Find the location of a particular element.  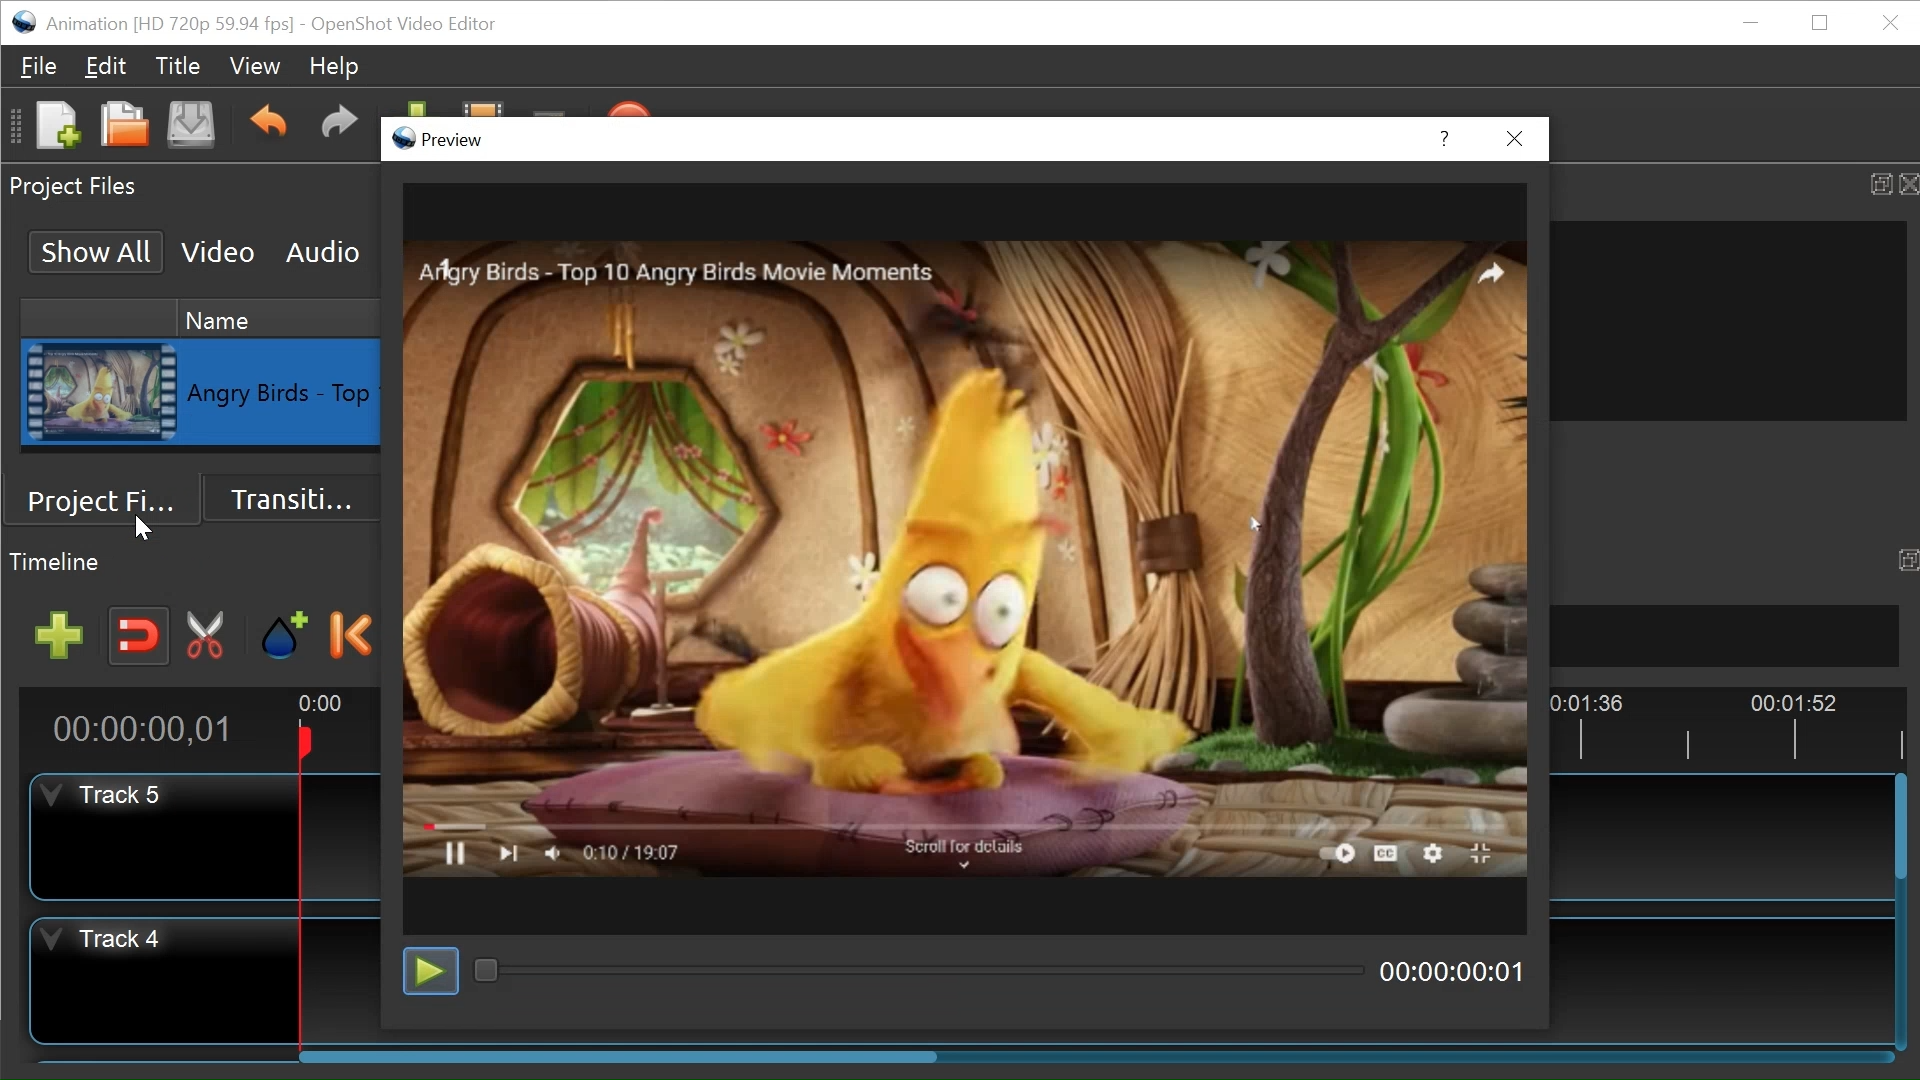

minimize is located at coordinates (1751, 21).